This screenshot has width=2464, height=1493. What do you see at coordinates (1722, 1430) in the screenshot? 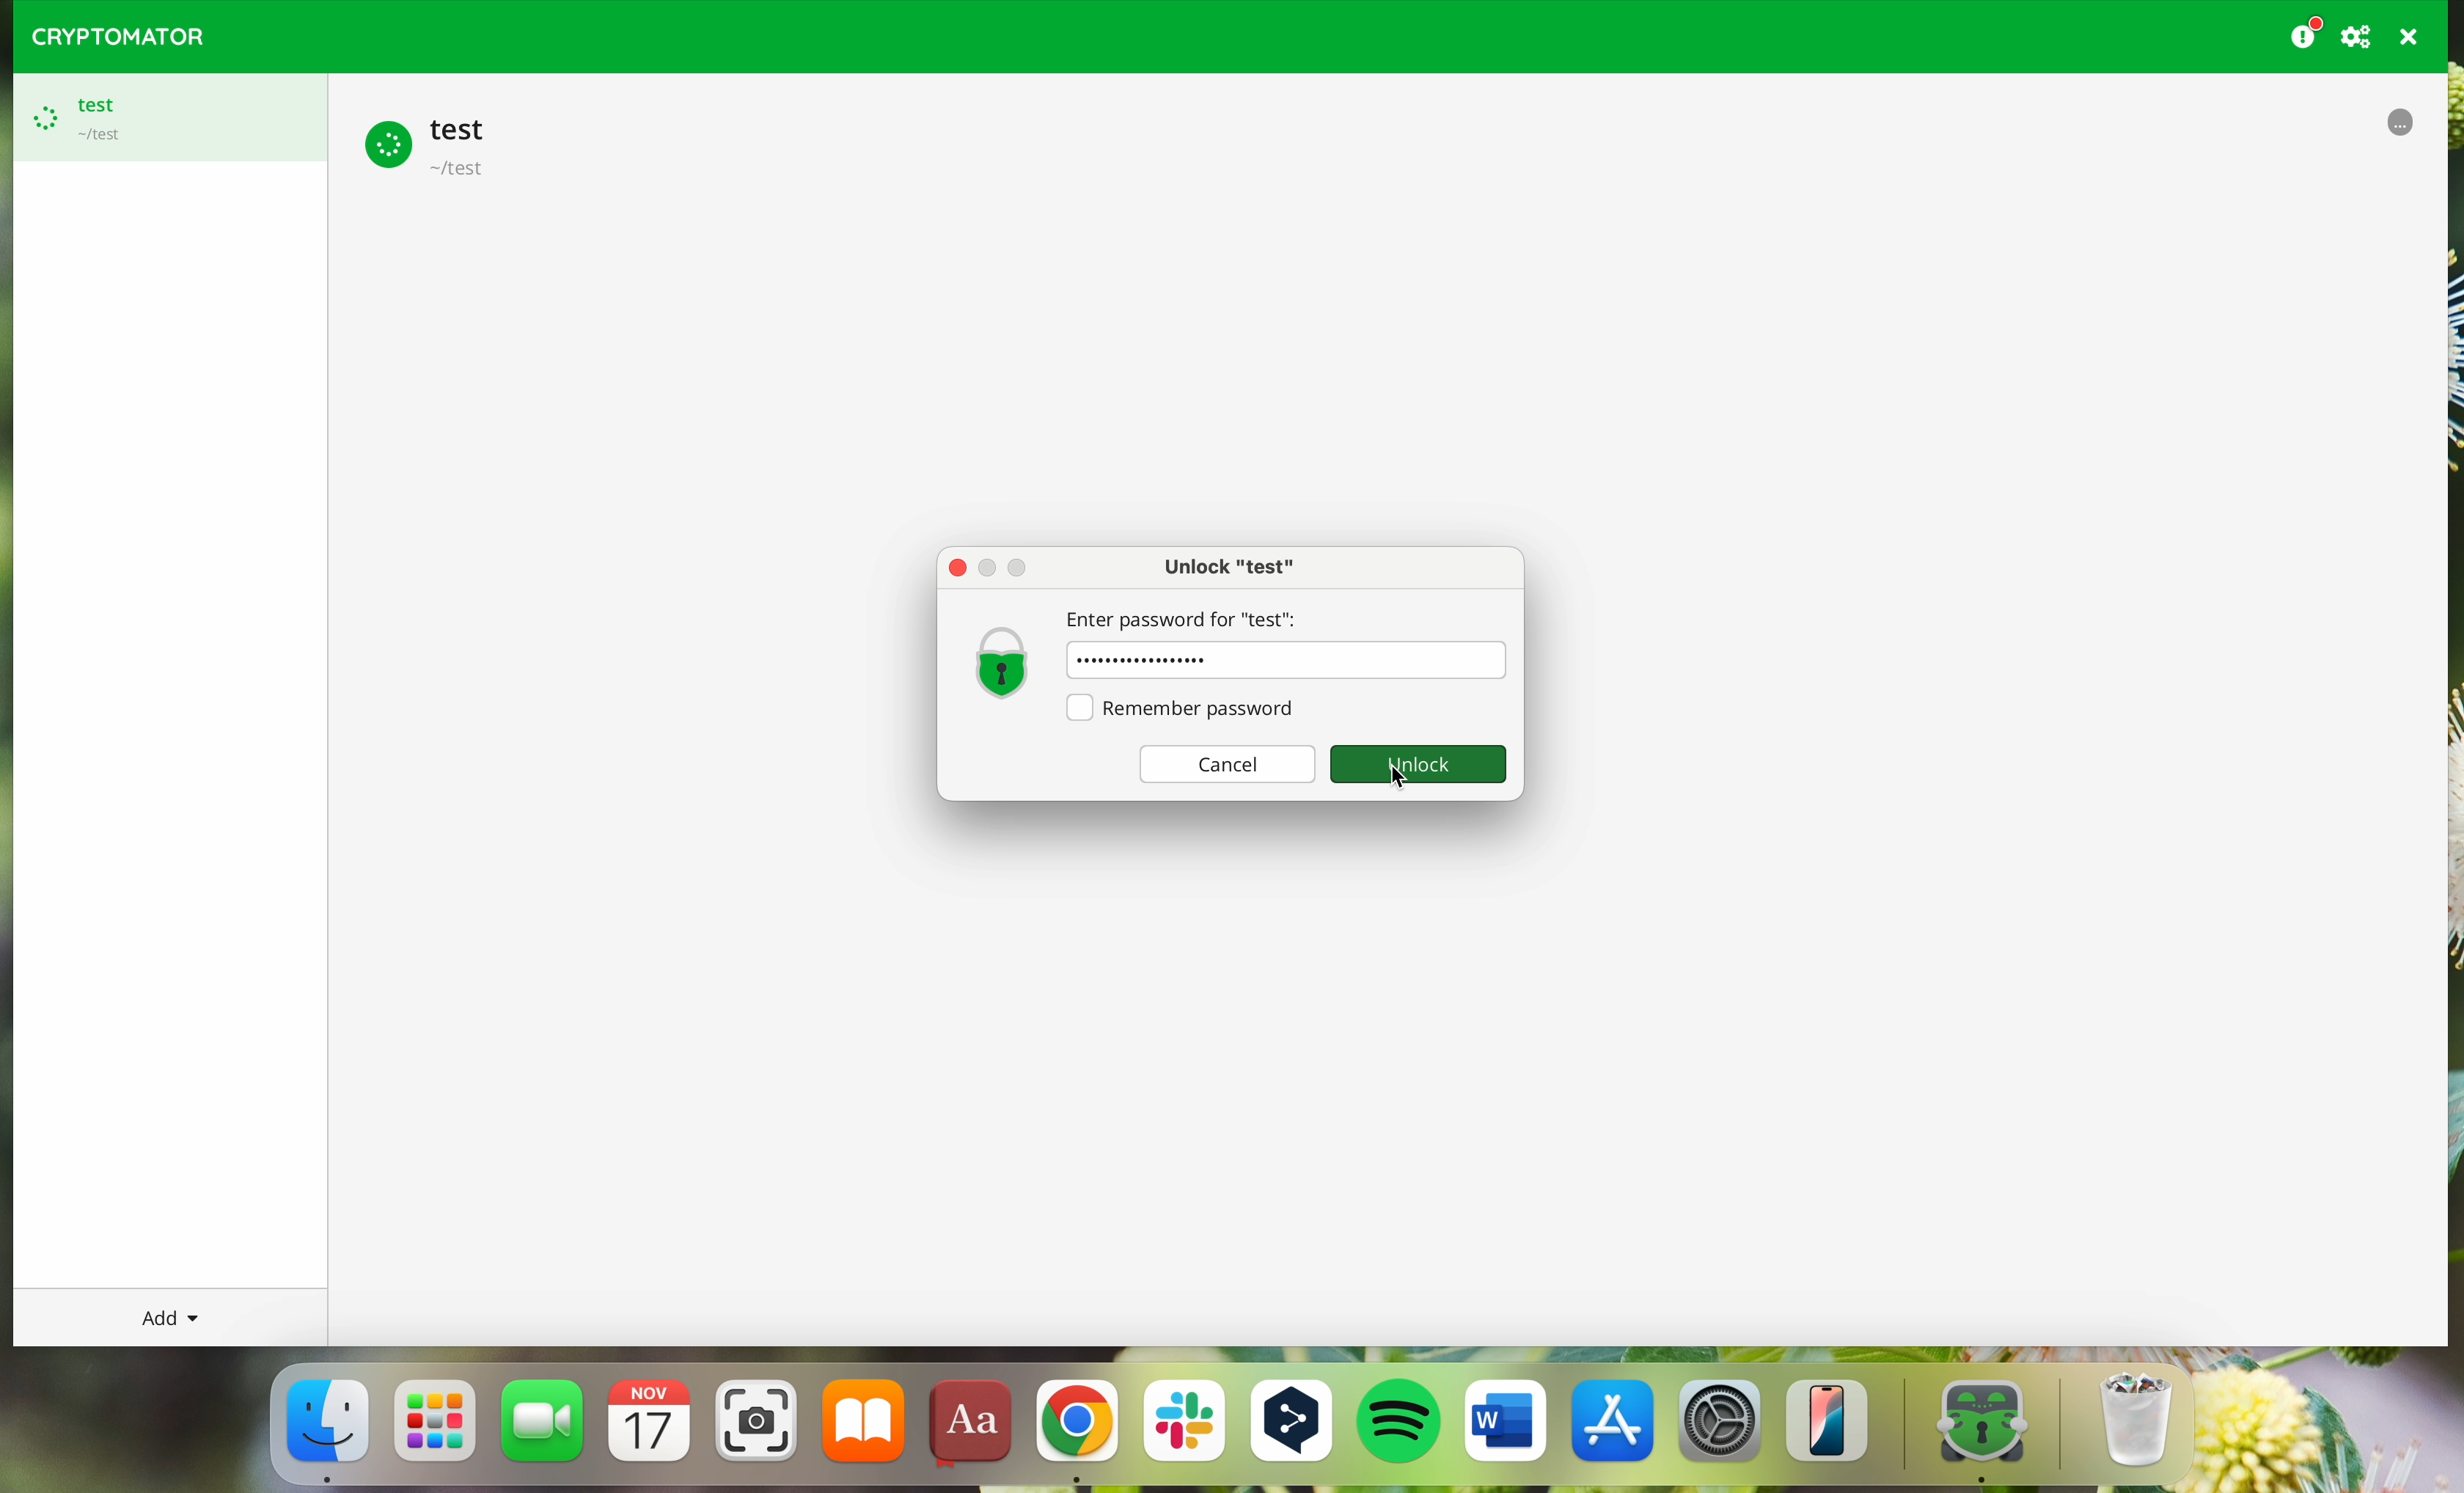
I see `settings` at bounding box center [1722, 1430].